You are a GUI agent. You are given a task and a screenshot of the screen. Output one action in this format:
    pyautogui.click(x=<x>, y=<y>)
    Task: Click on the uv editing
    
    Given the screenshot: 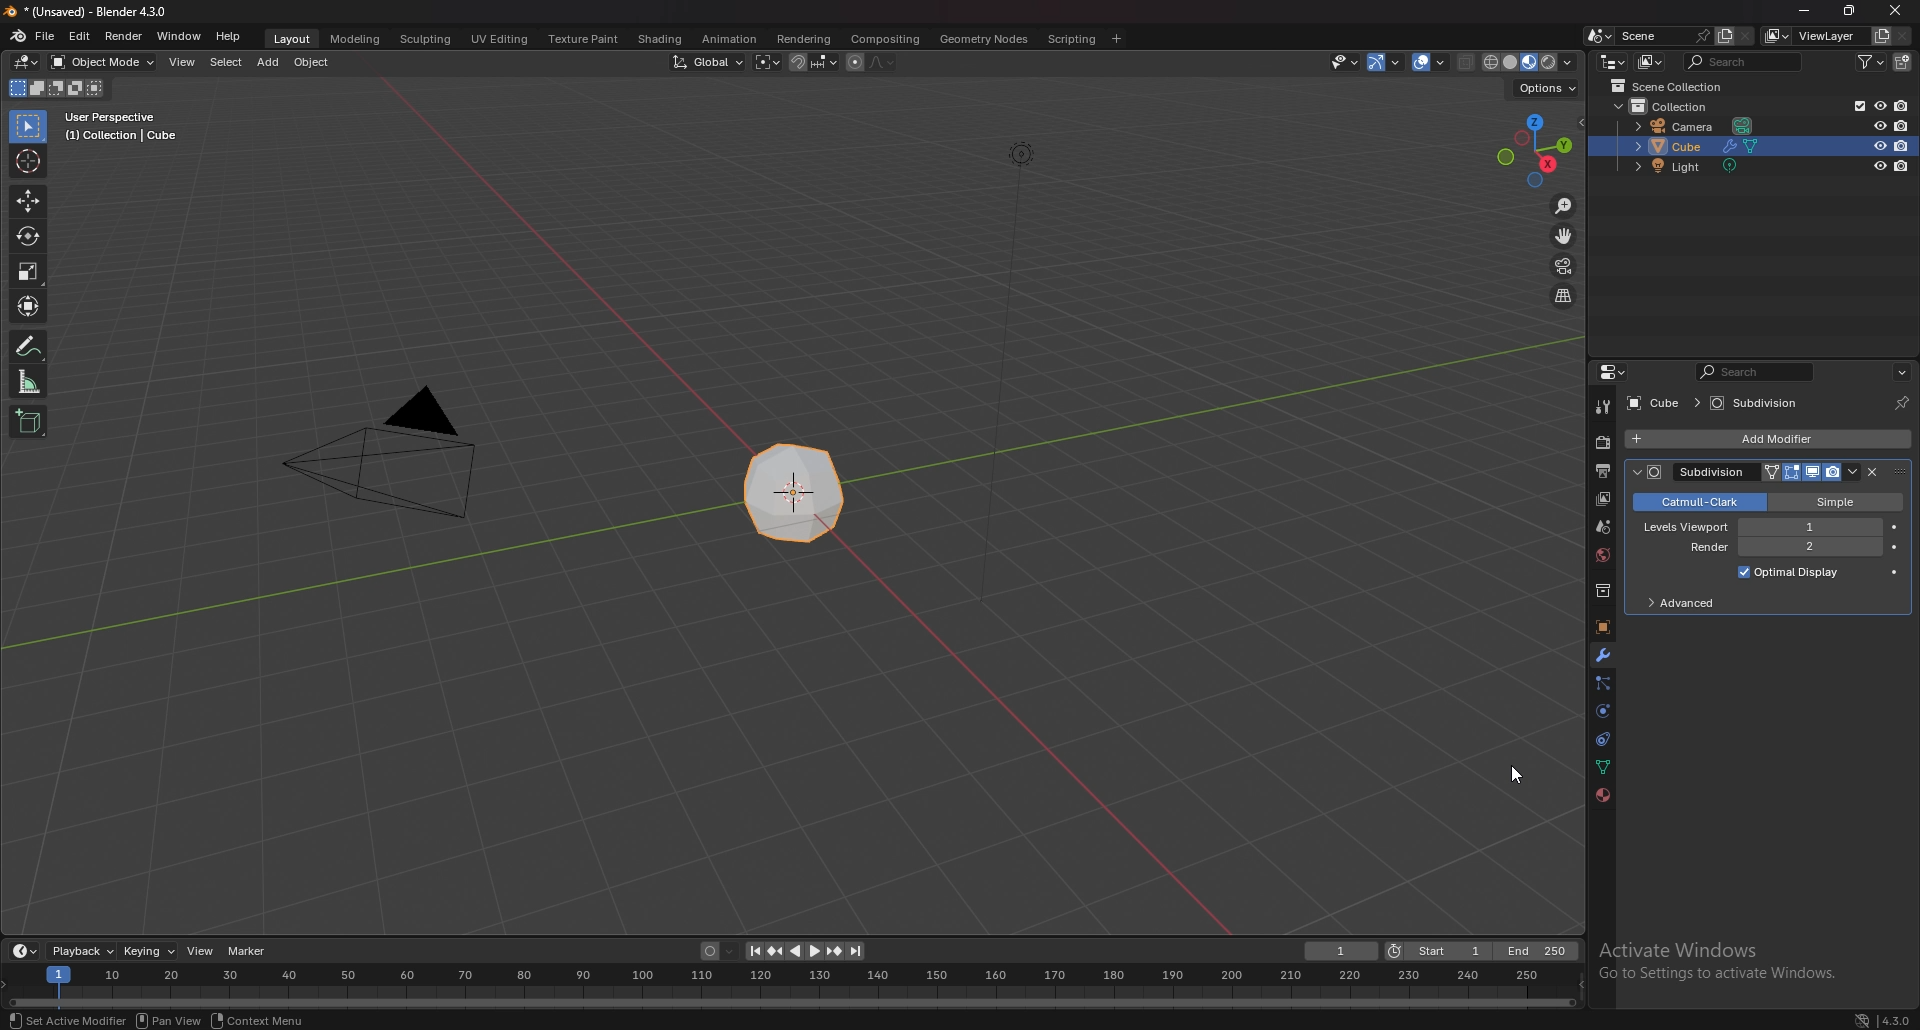 What is the action you would take?
    pyautogui.click(x=498, y=38)
    